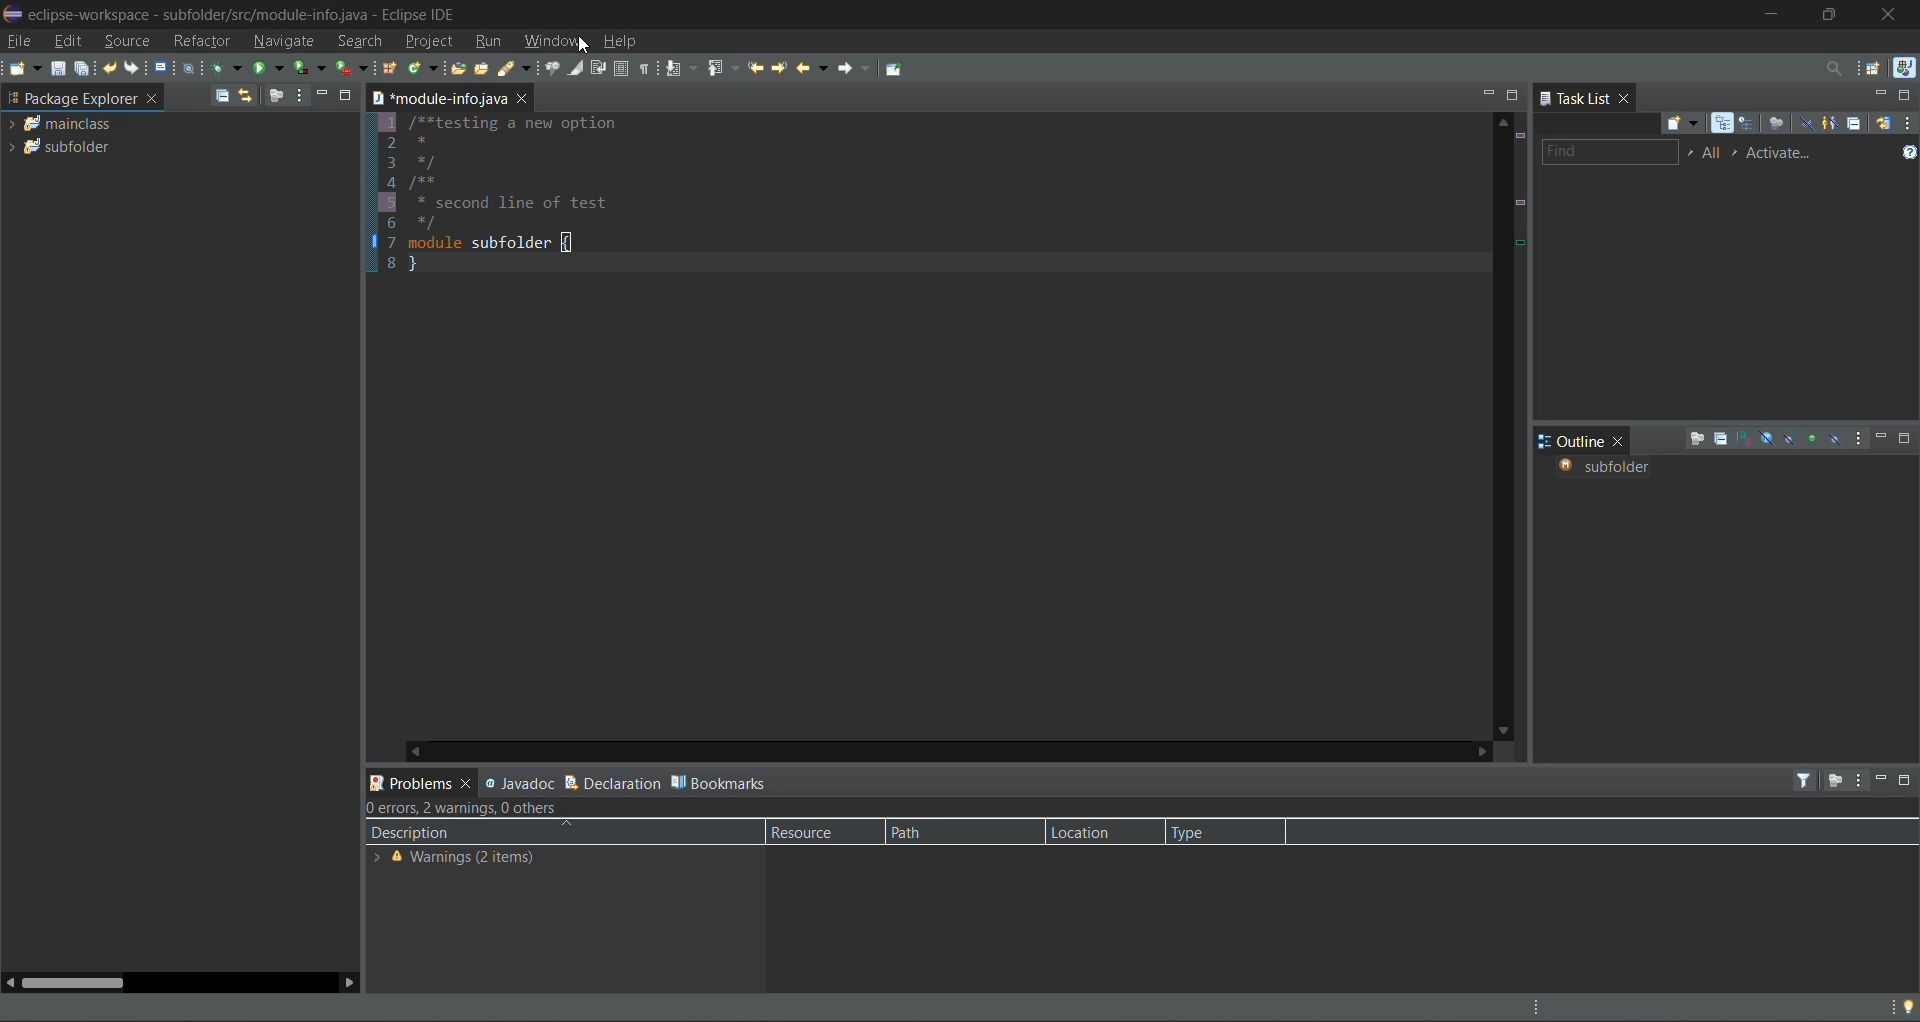  I want to click on select active task, so click(1737, 151).